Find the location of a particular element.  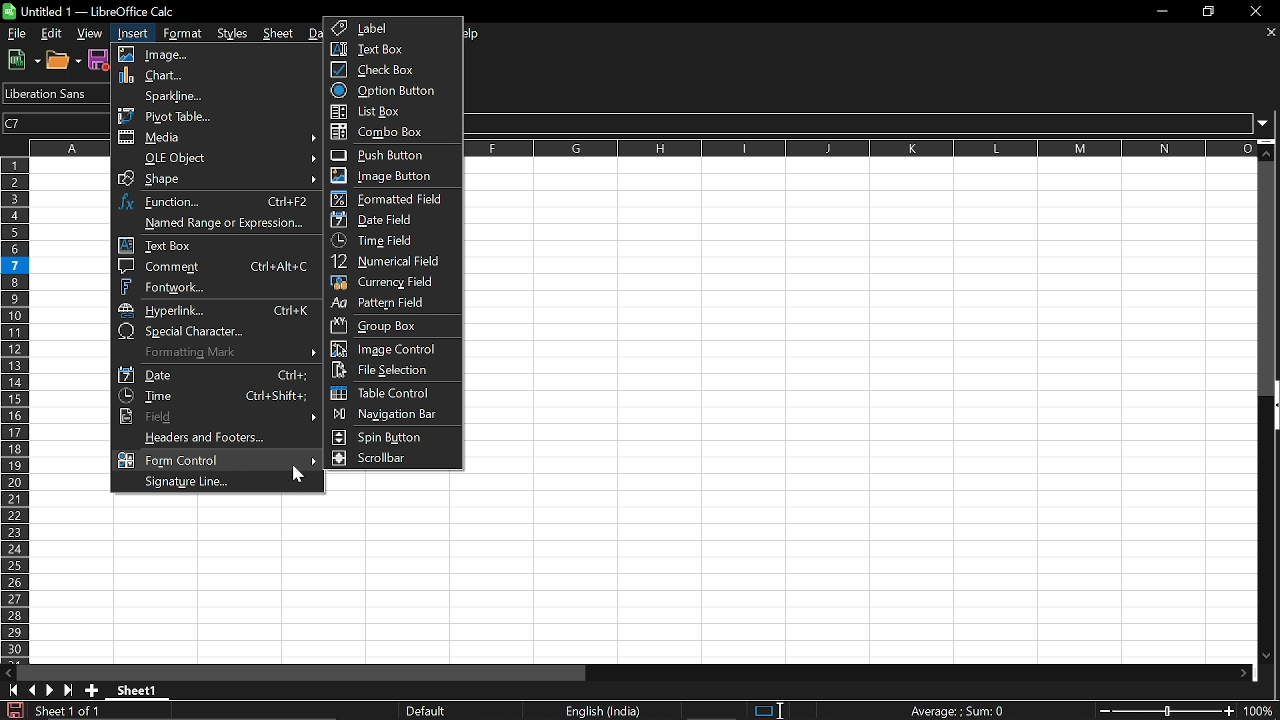

Sparkline is located at coordinates (212, 95).